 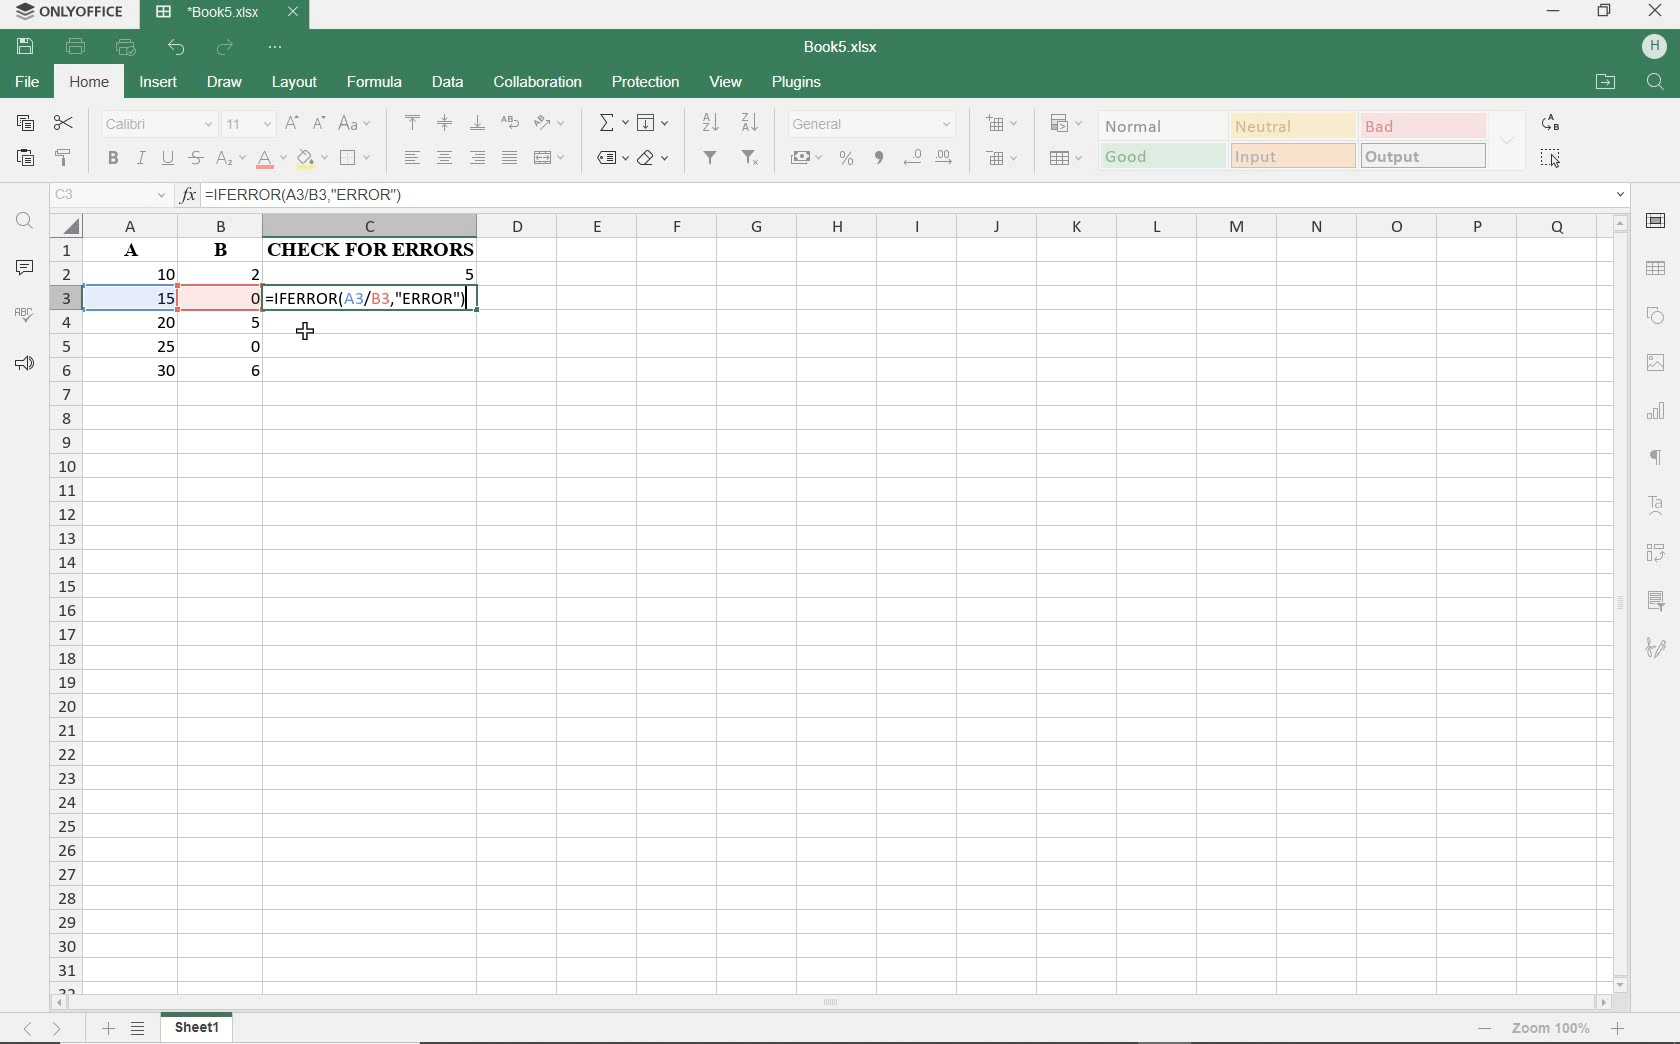 What do you see at coordinates (752, 159) in the screenshot?
I see `REMOVE FILTERS` at bounding box center [752, 159].